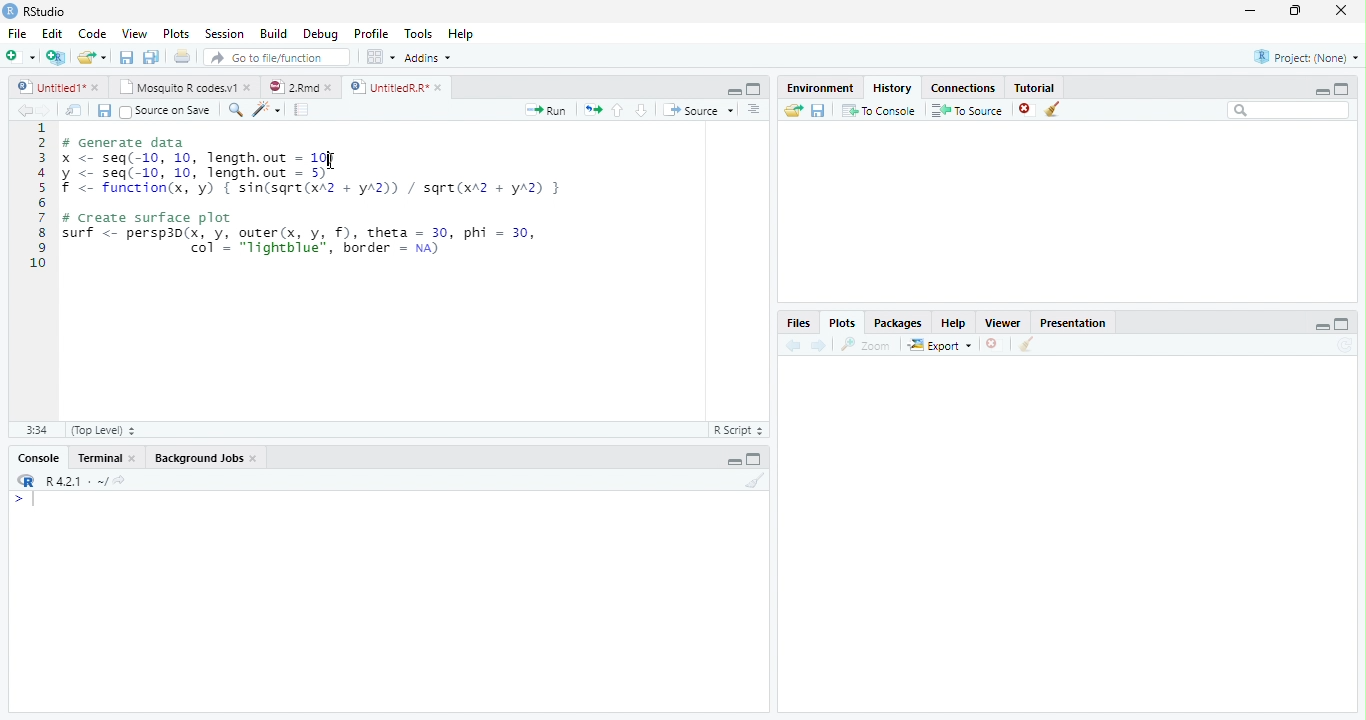 This screenshot has width=1366, height=720. What do you see at coordinates (292, 86) in the screenshot?
I see `2.Rmd` at bounding box center [292, 86].